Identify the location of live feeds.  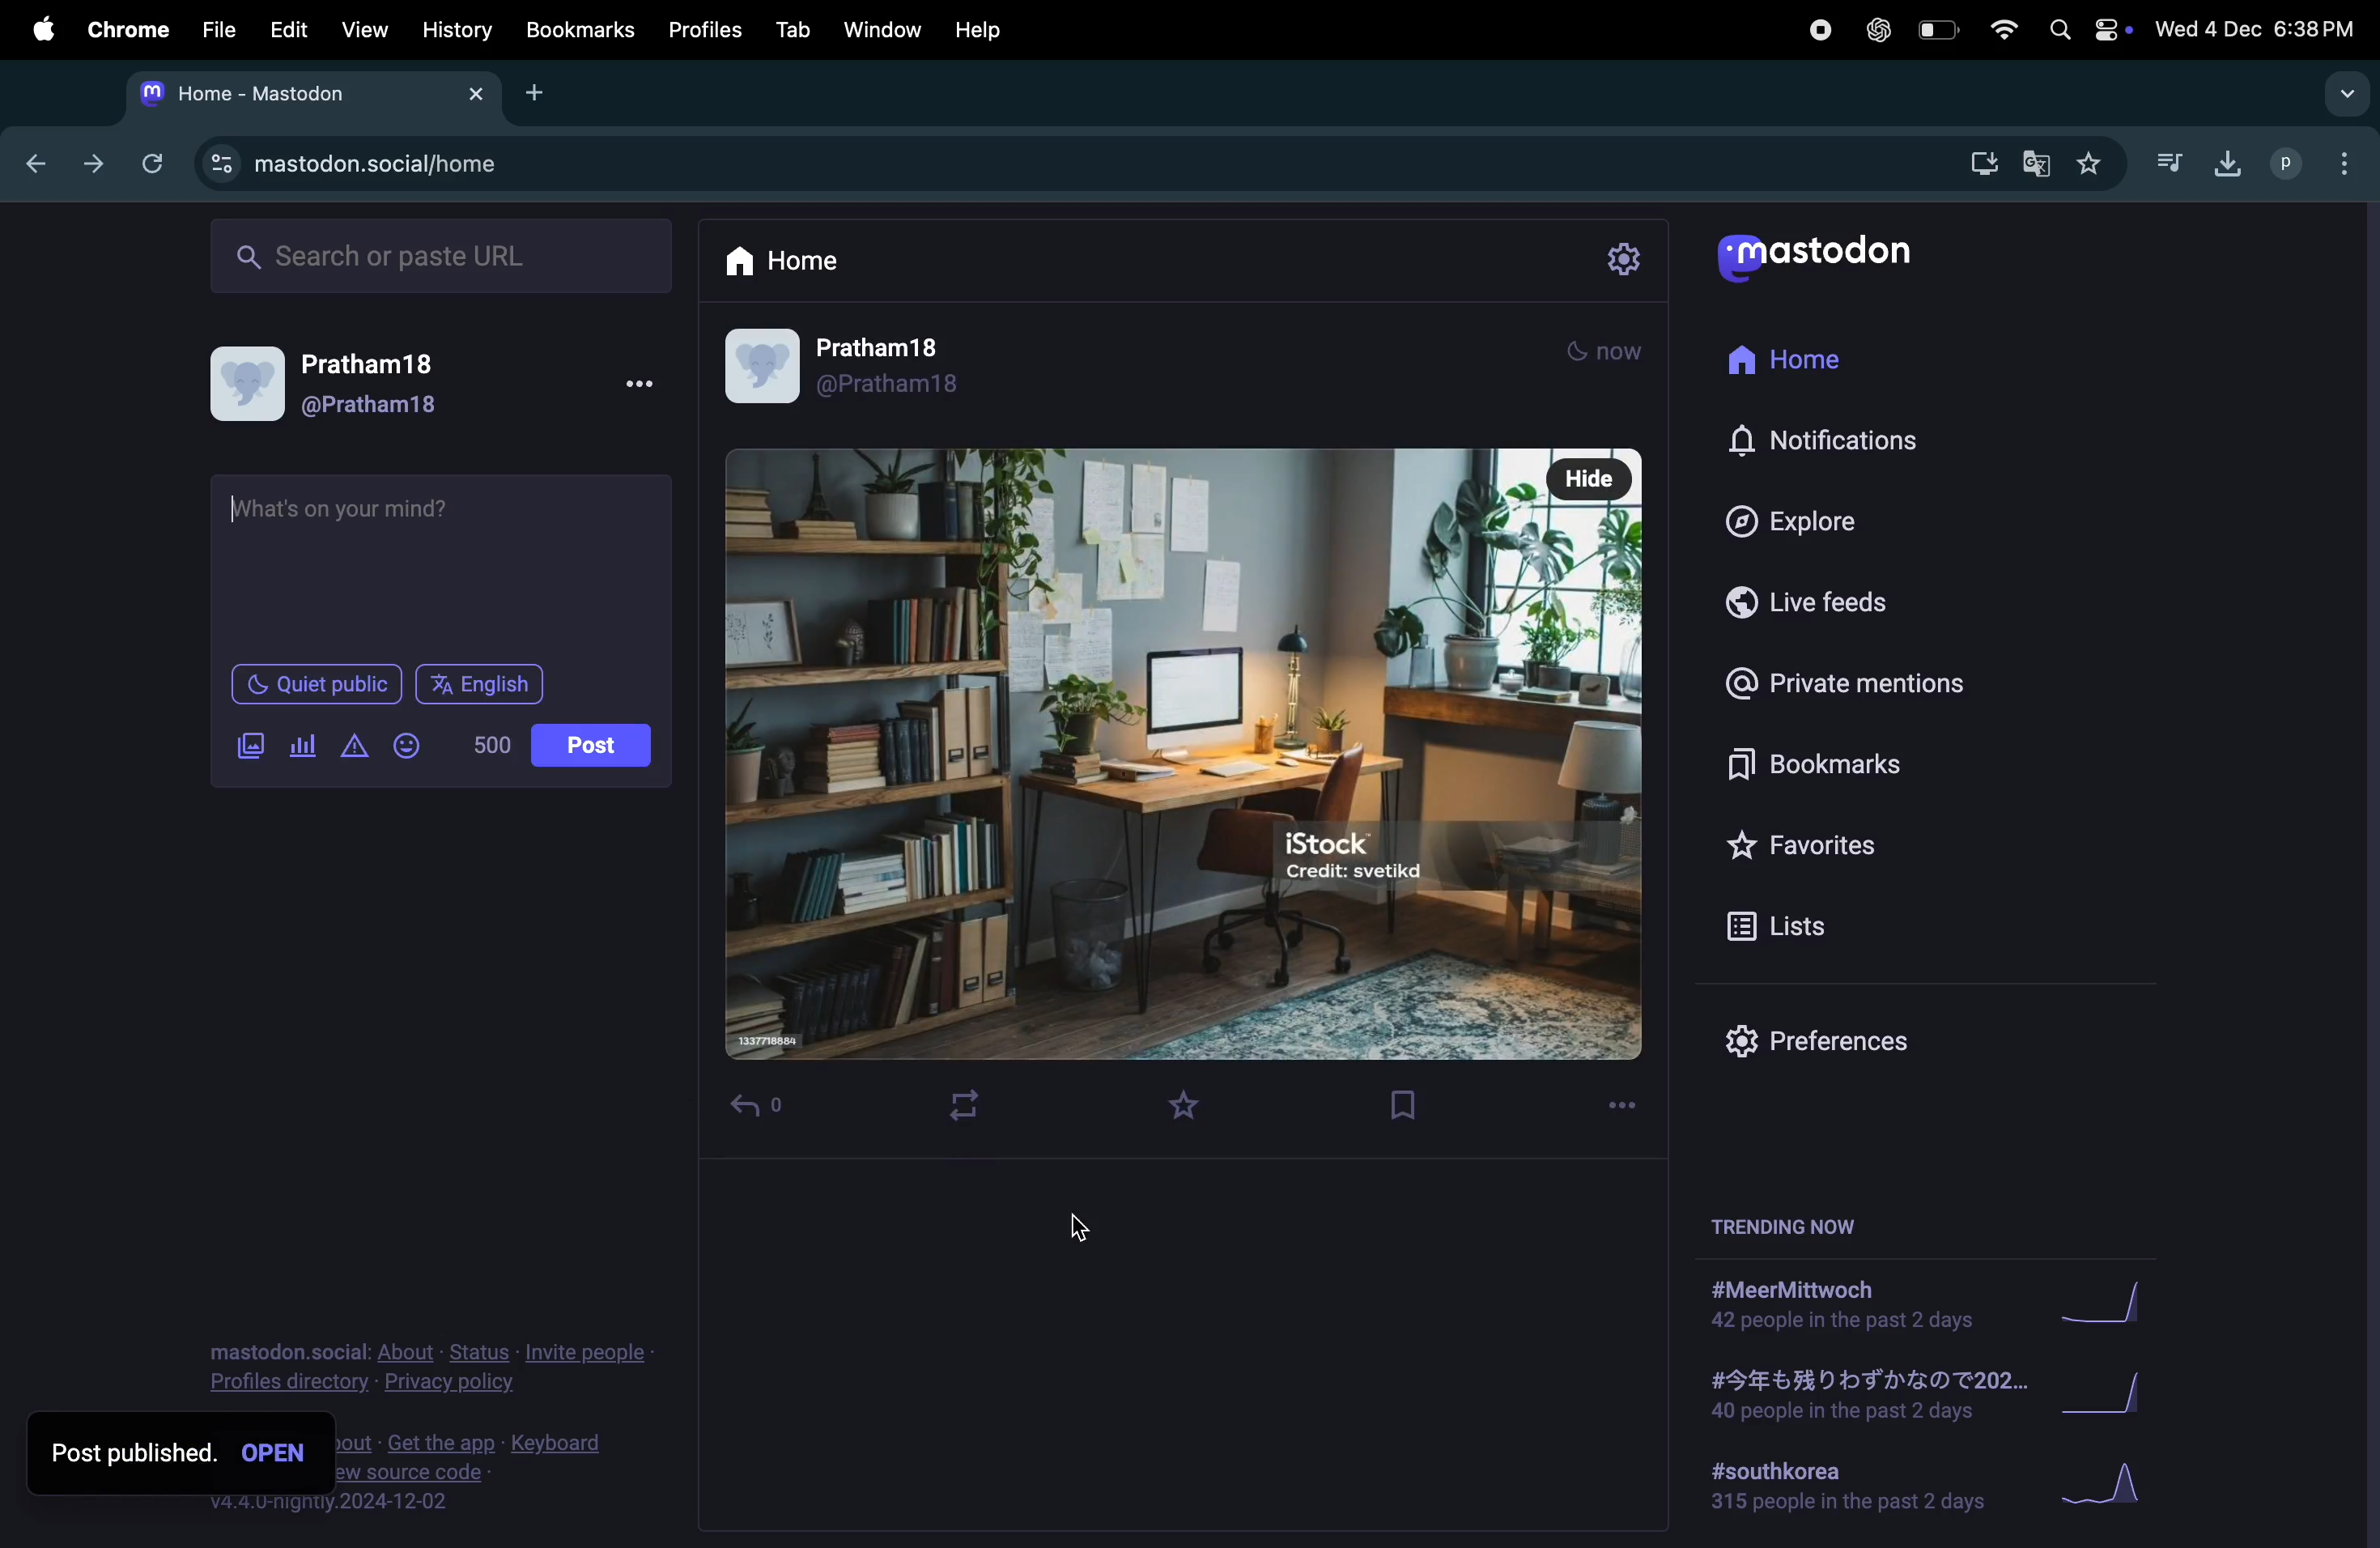
(1812, 606).